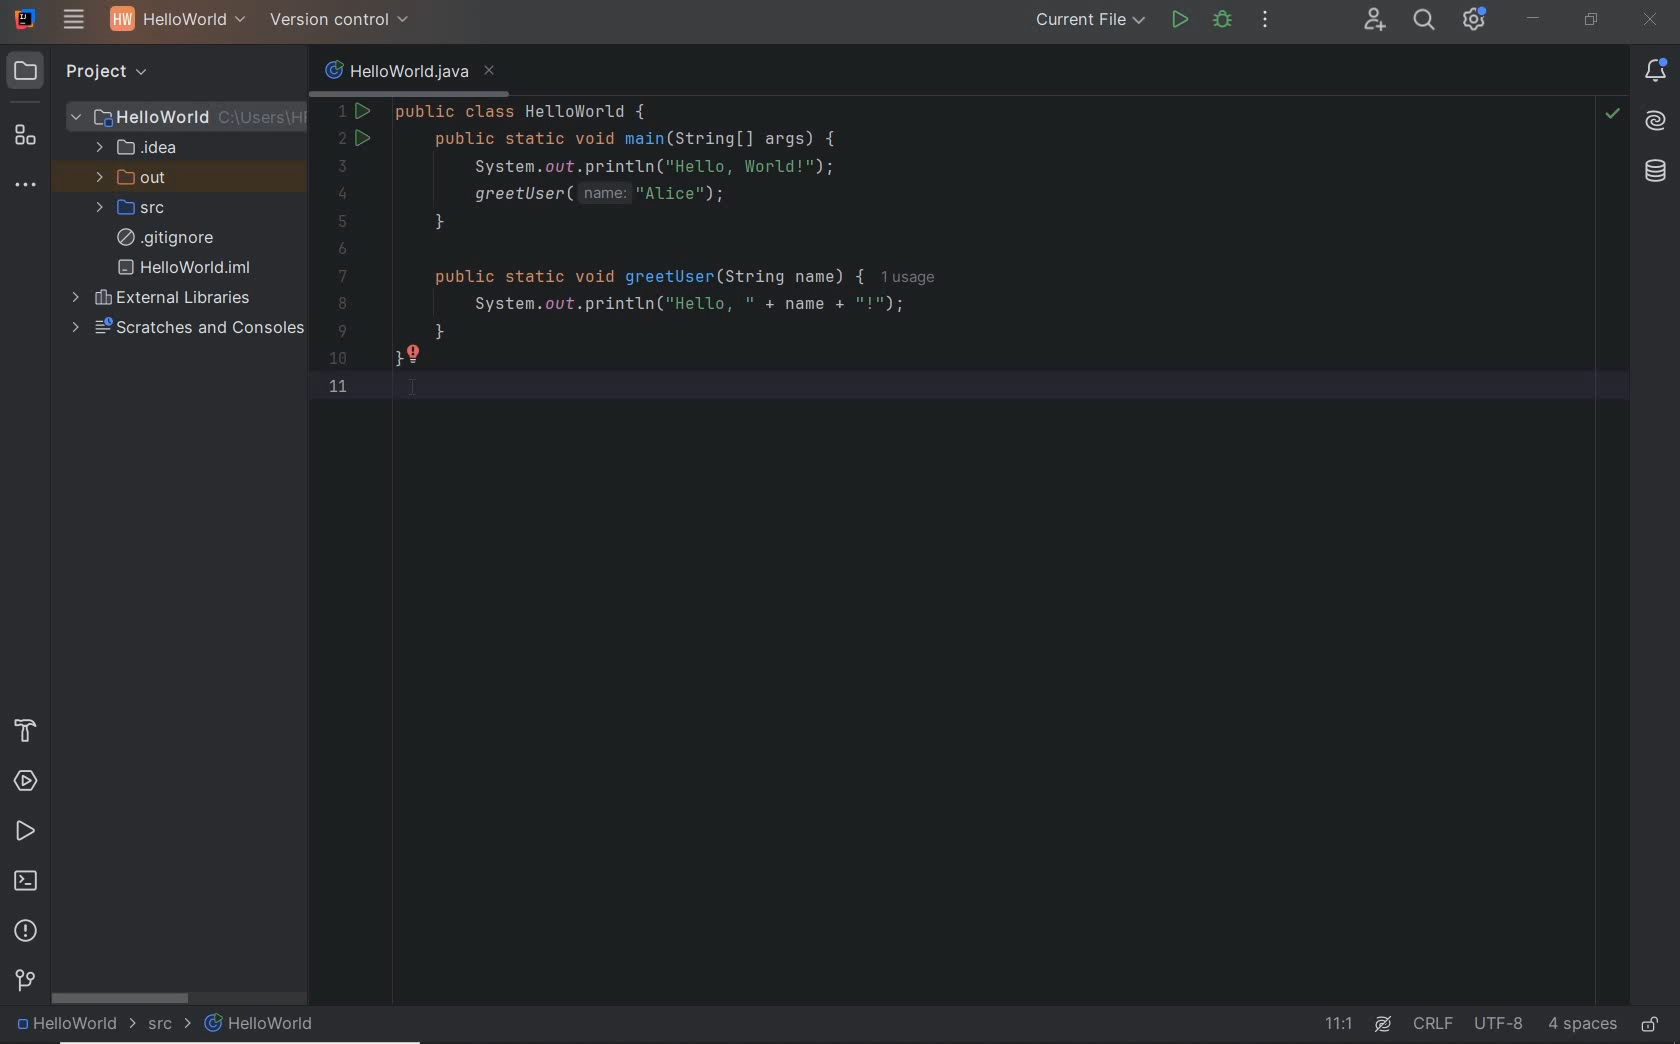 The width and height of the screenshot is (1680, 1044). What do you see at coordinates (1476, 22) in the screenshot?
I see `Updates and project settings` at bounding box center [1476, 22].